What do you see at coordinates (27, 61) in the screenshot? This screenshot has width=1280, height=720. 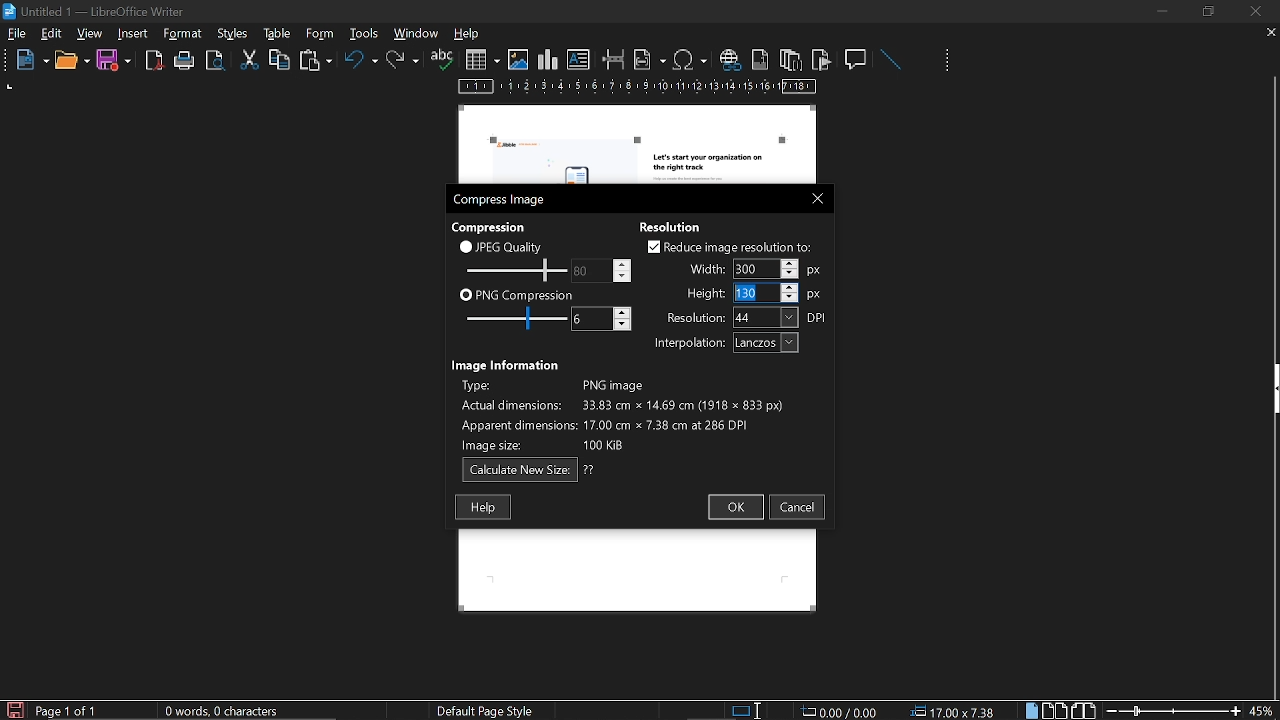 I see `new` at bounding box center [27, 61].